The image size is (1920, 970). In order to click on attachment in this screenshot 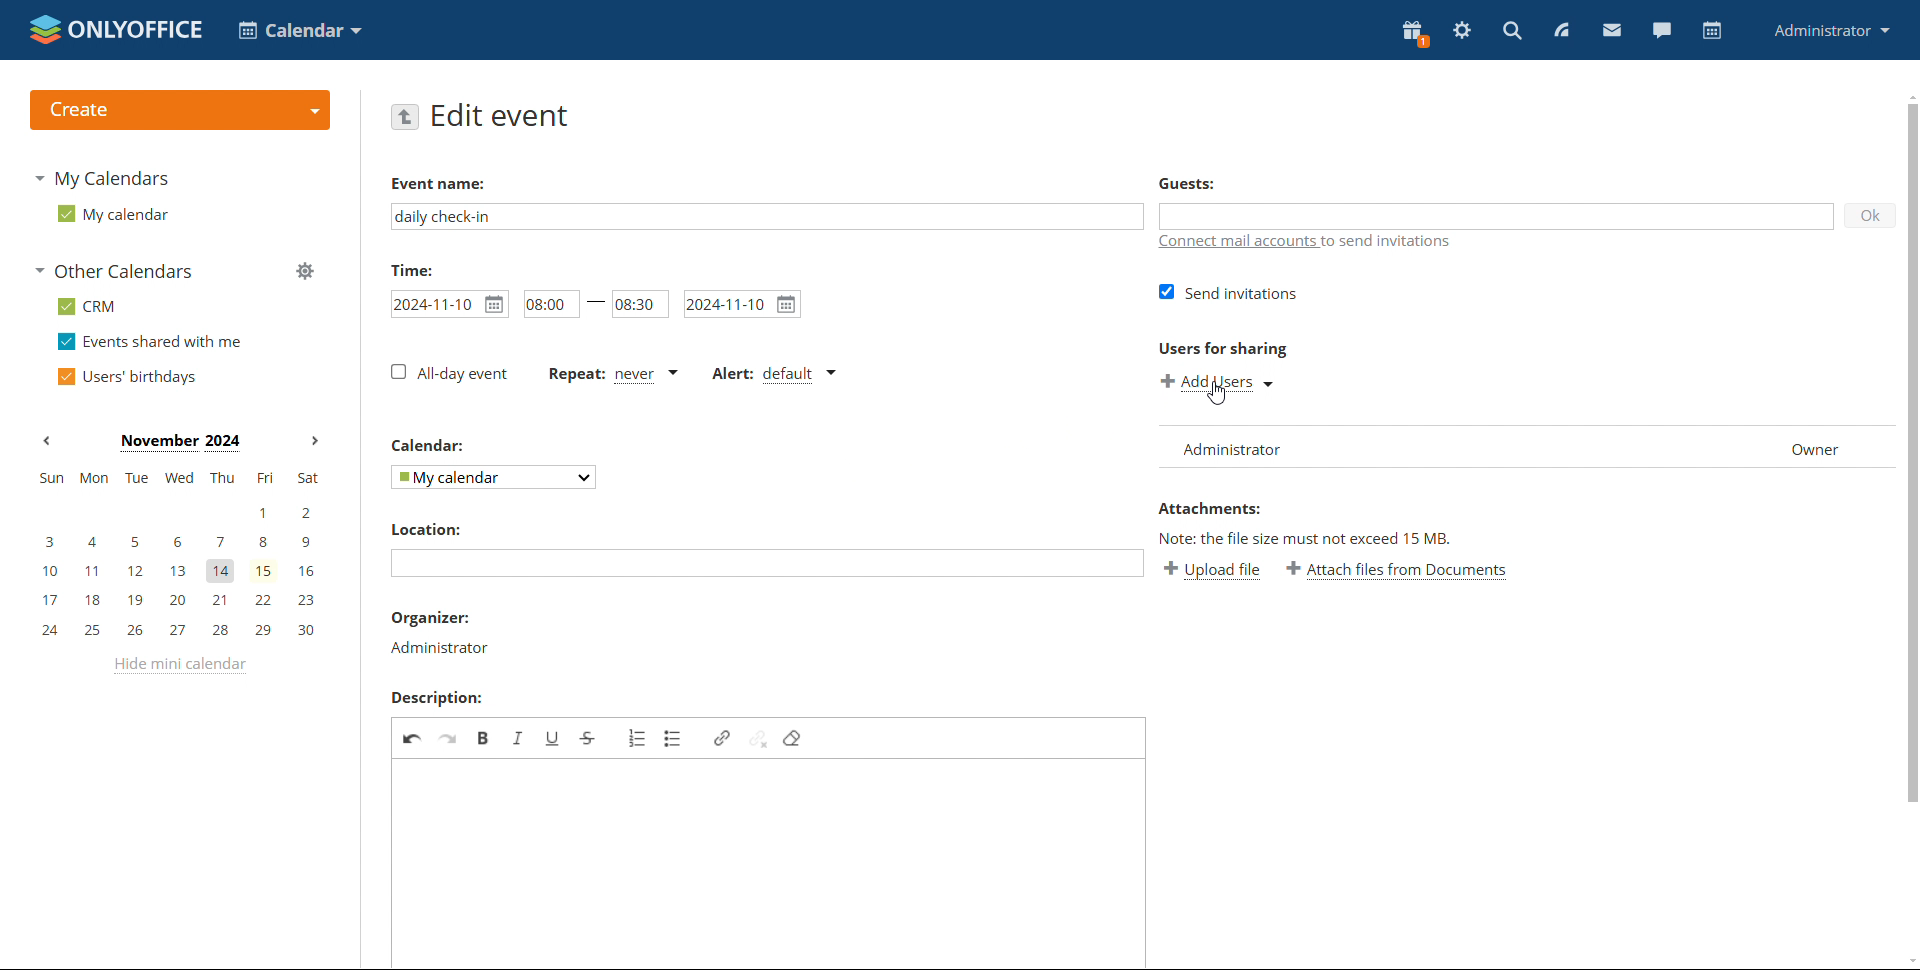, I will do `click(1208, 509)`.